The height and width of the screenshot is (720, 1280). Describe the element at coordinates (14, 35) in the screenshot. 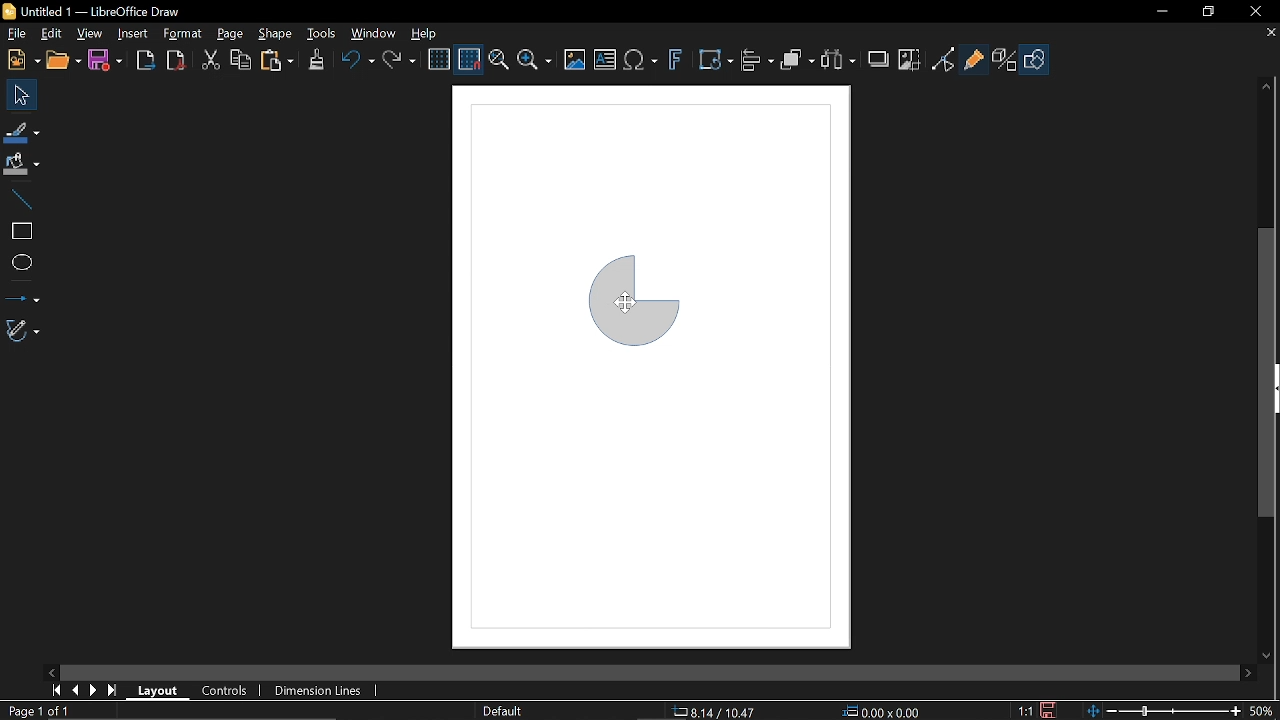

I see `File` at that location.